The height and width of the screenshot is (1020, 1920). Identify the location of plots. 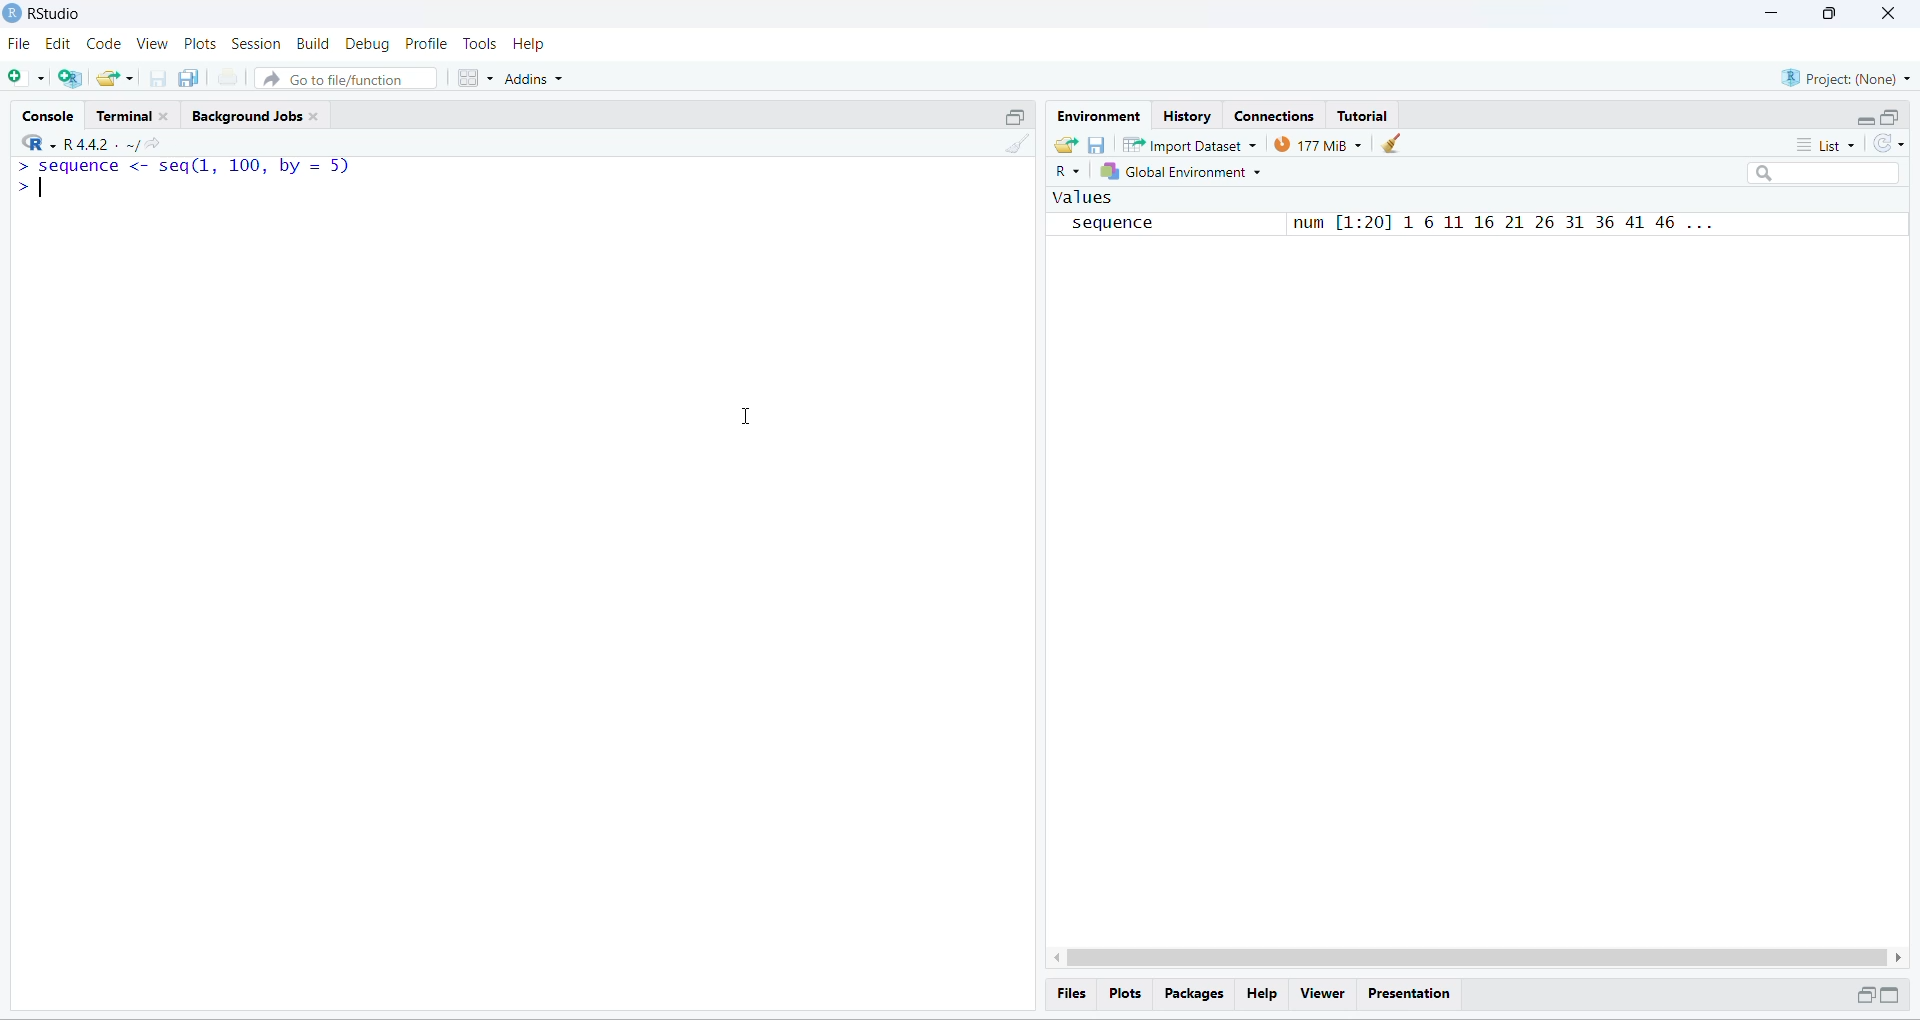
(1126, 994).